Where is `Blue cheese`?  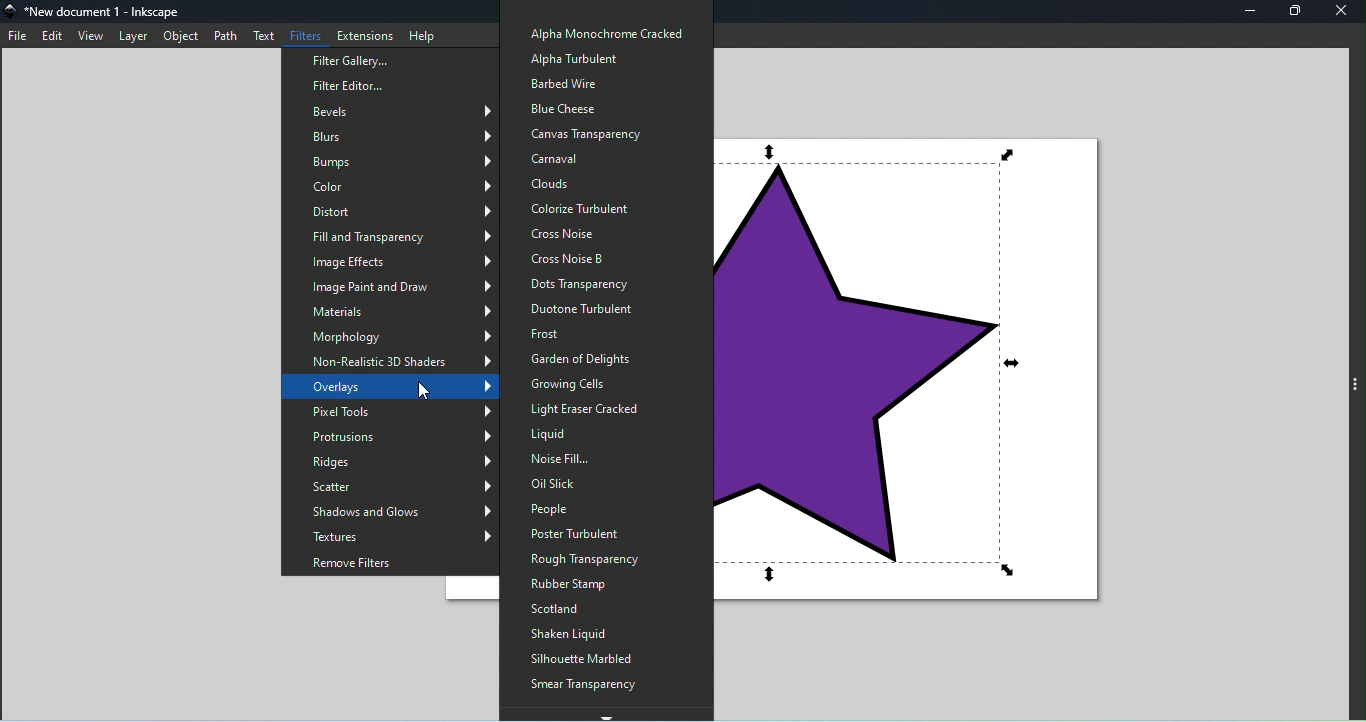 Blue cheese is located at coordinates (584, 106).